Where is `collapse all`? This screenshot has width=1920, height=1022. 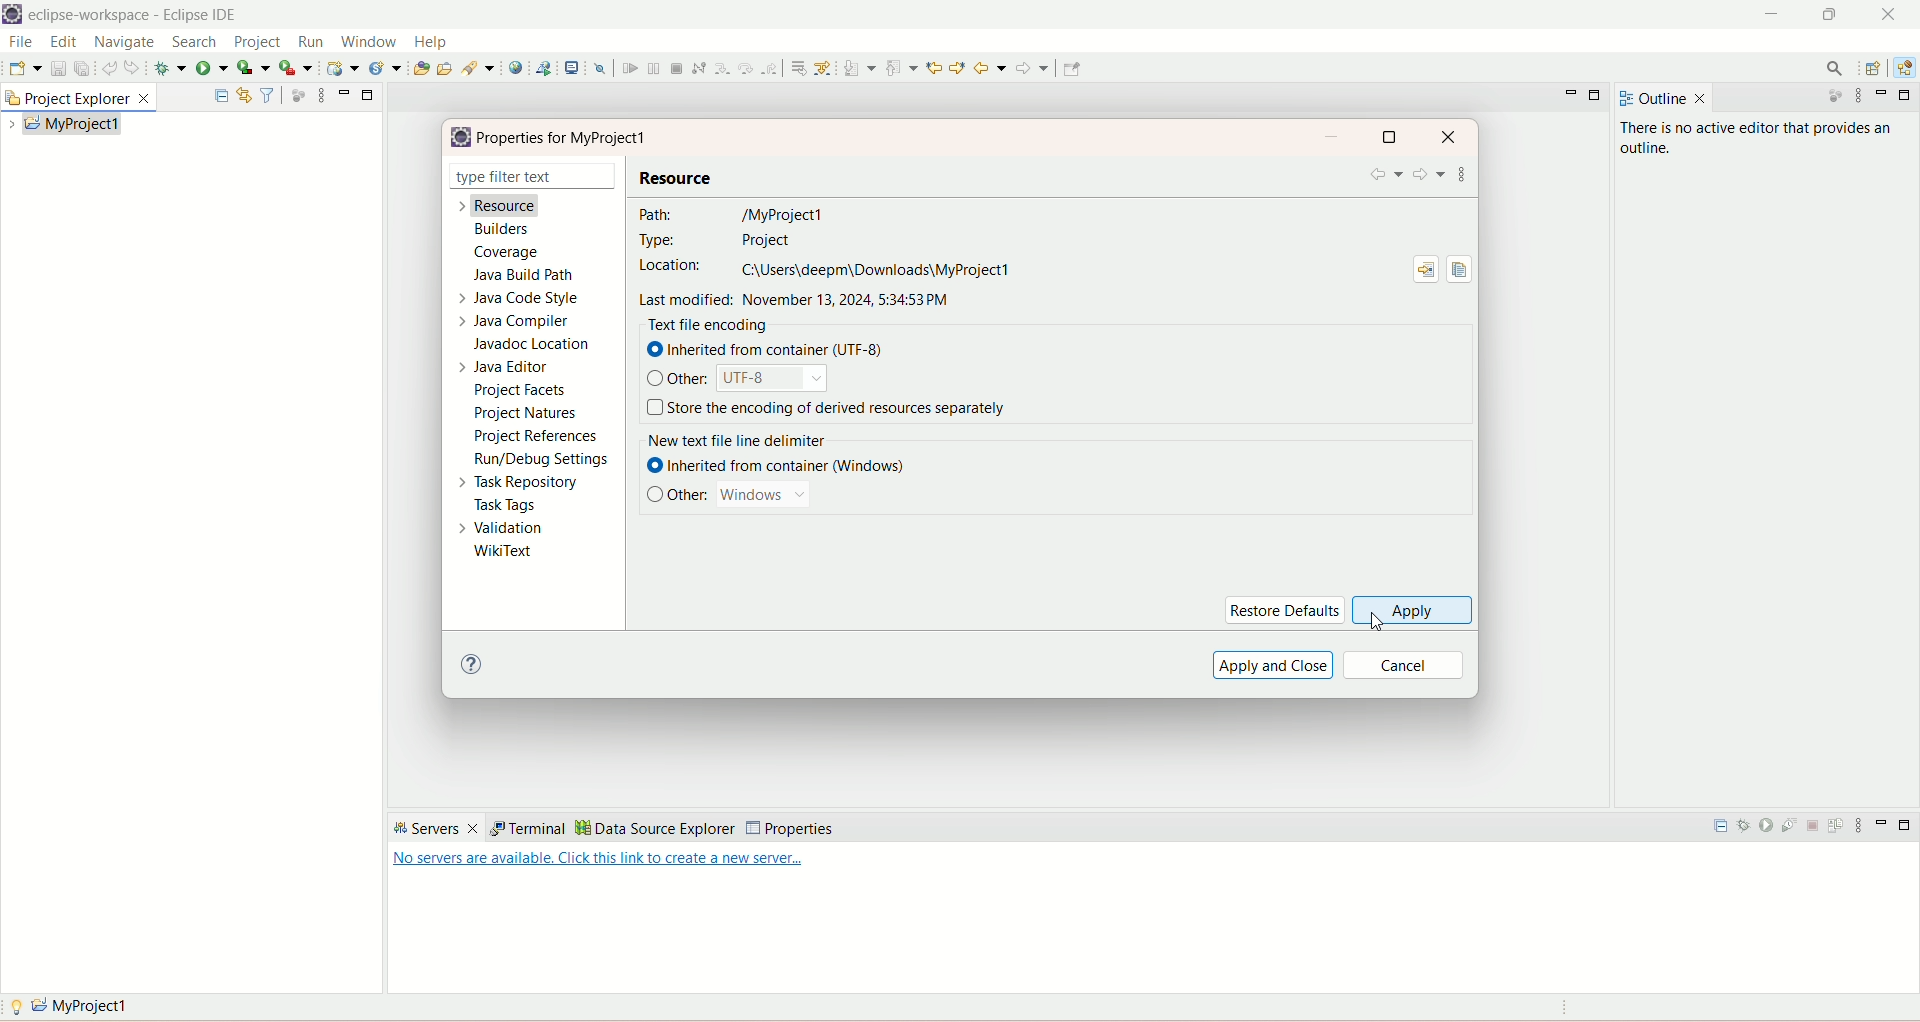
collapse all is located at coordinates (221, 92).